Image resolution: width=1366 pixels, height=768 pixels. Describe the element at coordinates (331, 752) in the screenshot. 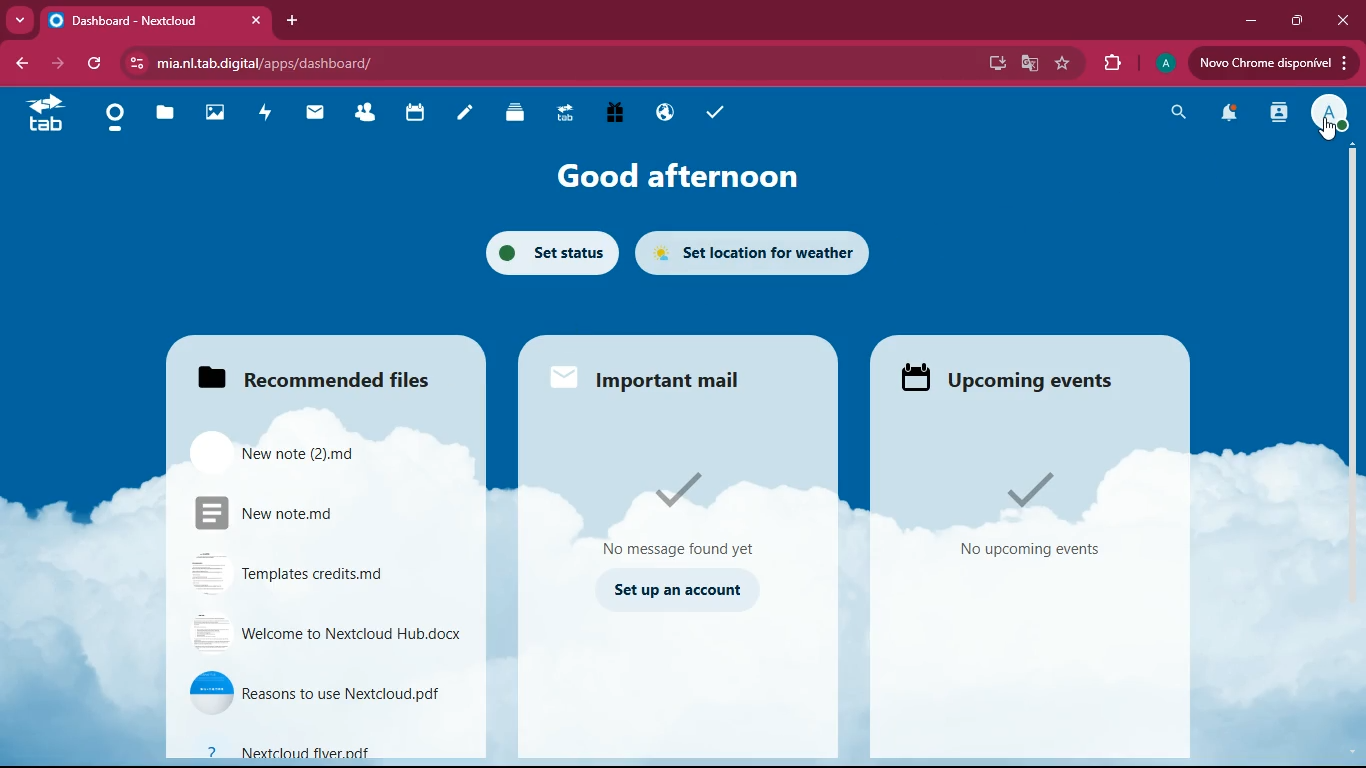

I see `file` at that location.